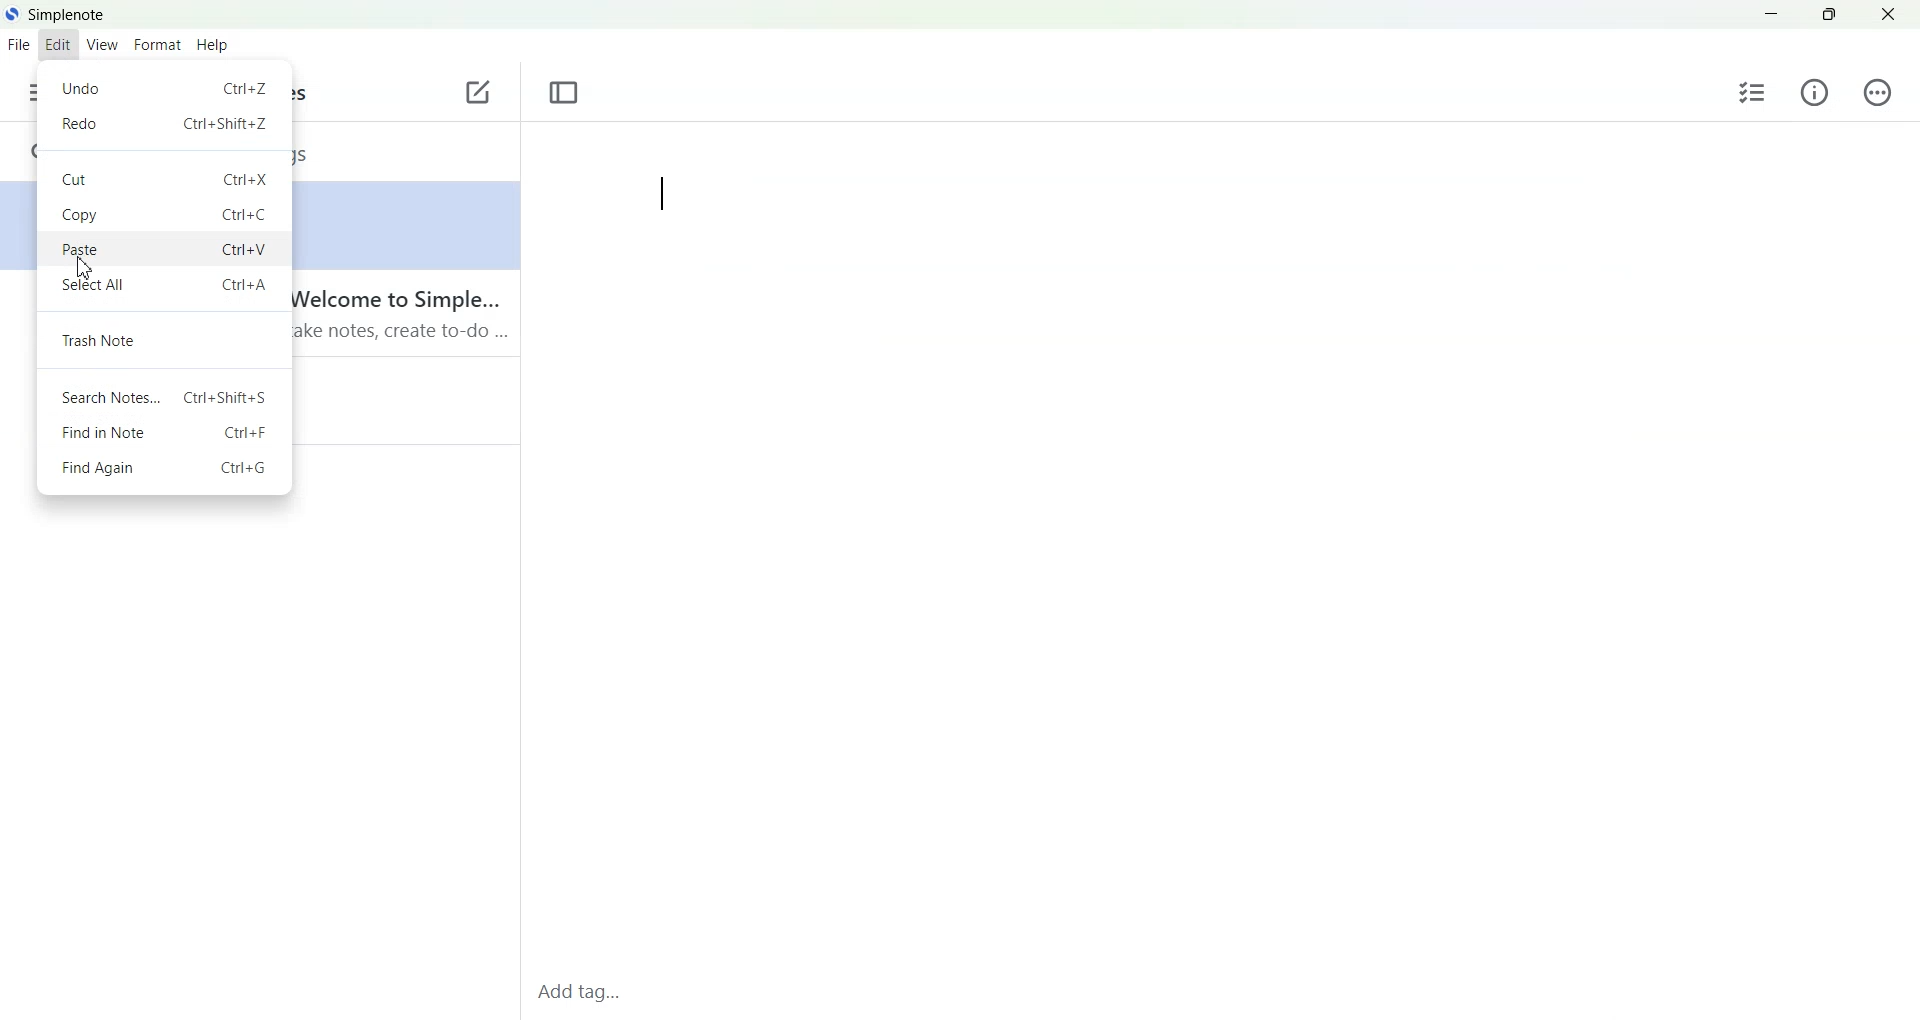 Image resolution: width=1920 pixels, height=1020 pixels. I want to click on Maximize, so click(1831, 15).